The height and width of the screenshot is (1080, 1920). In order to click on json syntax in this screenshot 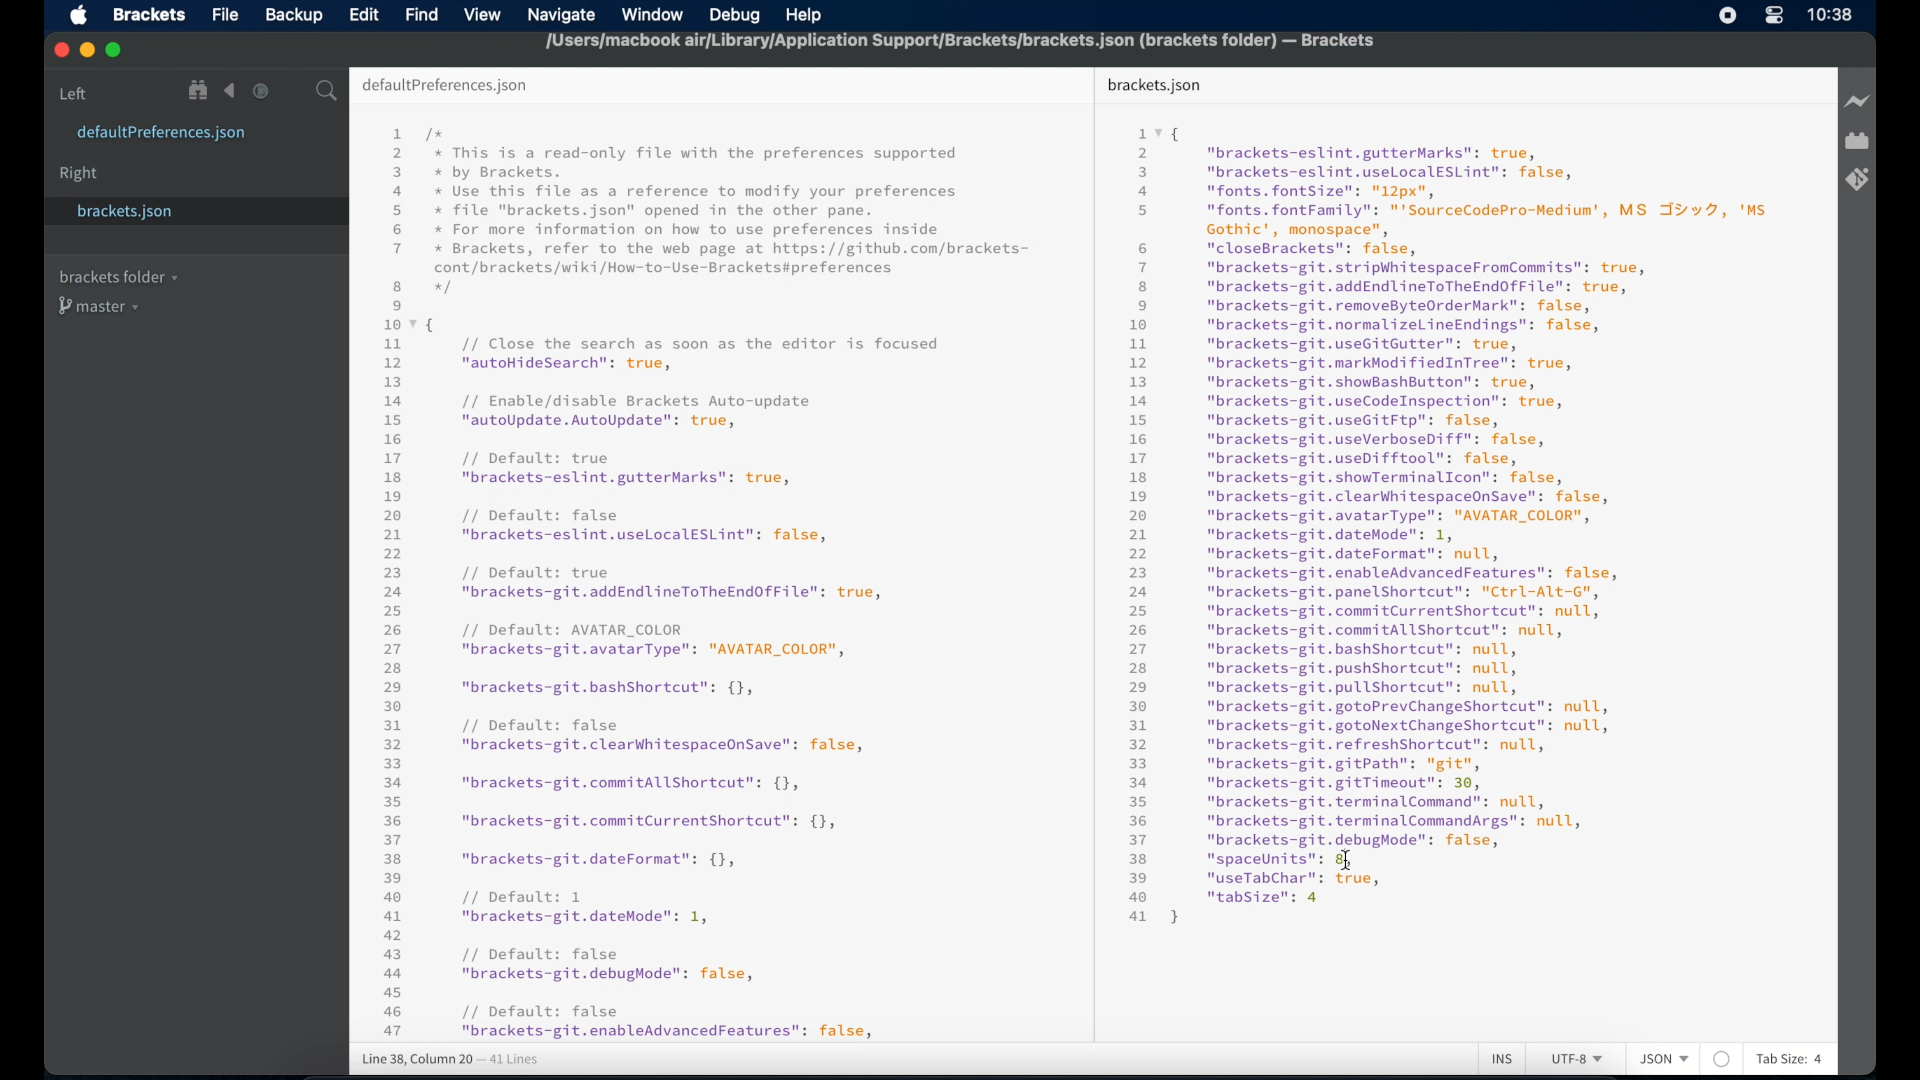, I will do `click(705, 582)`.